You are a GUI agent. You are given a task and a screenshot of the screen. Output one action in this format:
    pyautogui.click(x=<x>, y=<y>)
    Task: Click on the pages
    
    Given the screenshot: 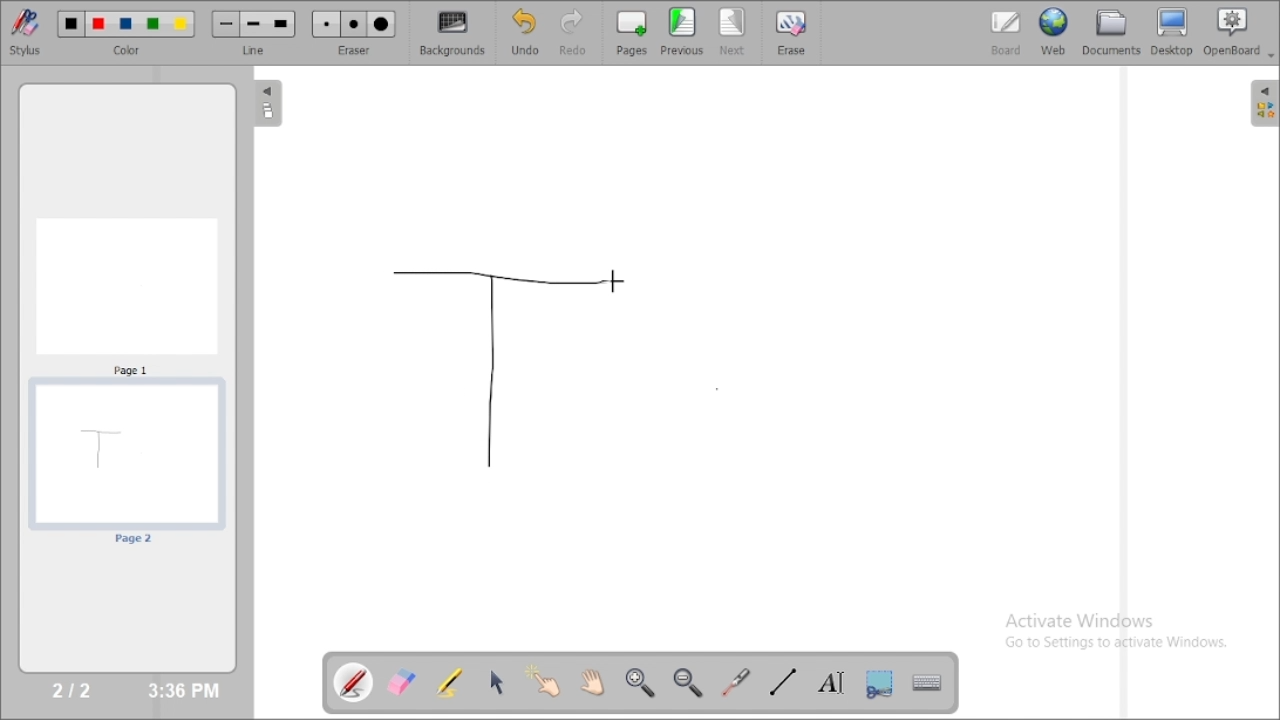 What is the action you would take?
    pyautogui.click(x=632, y=32)
    